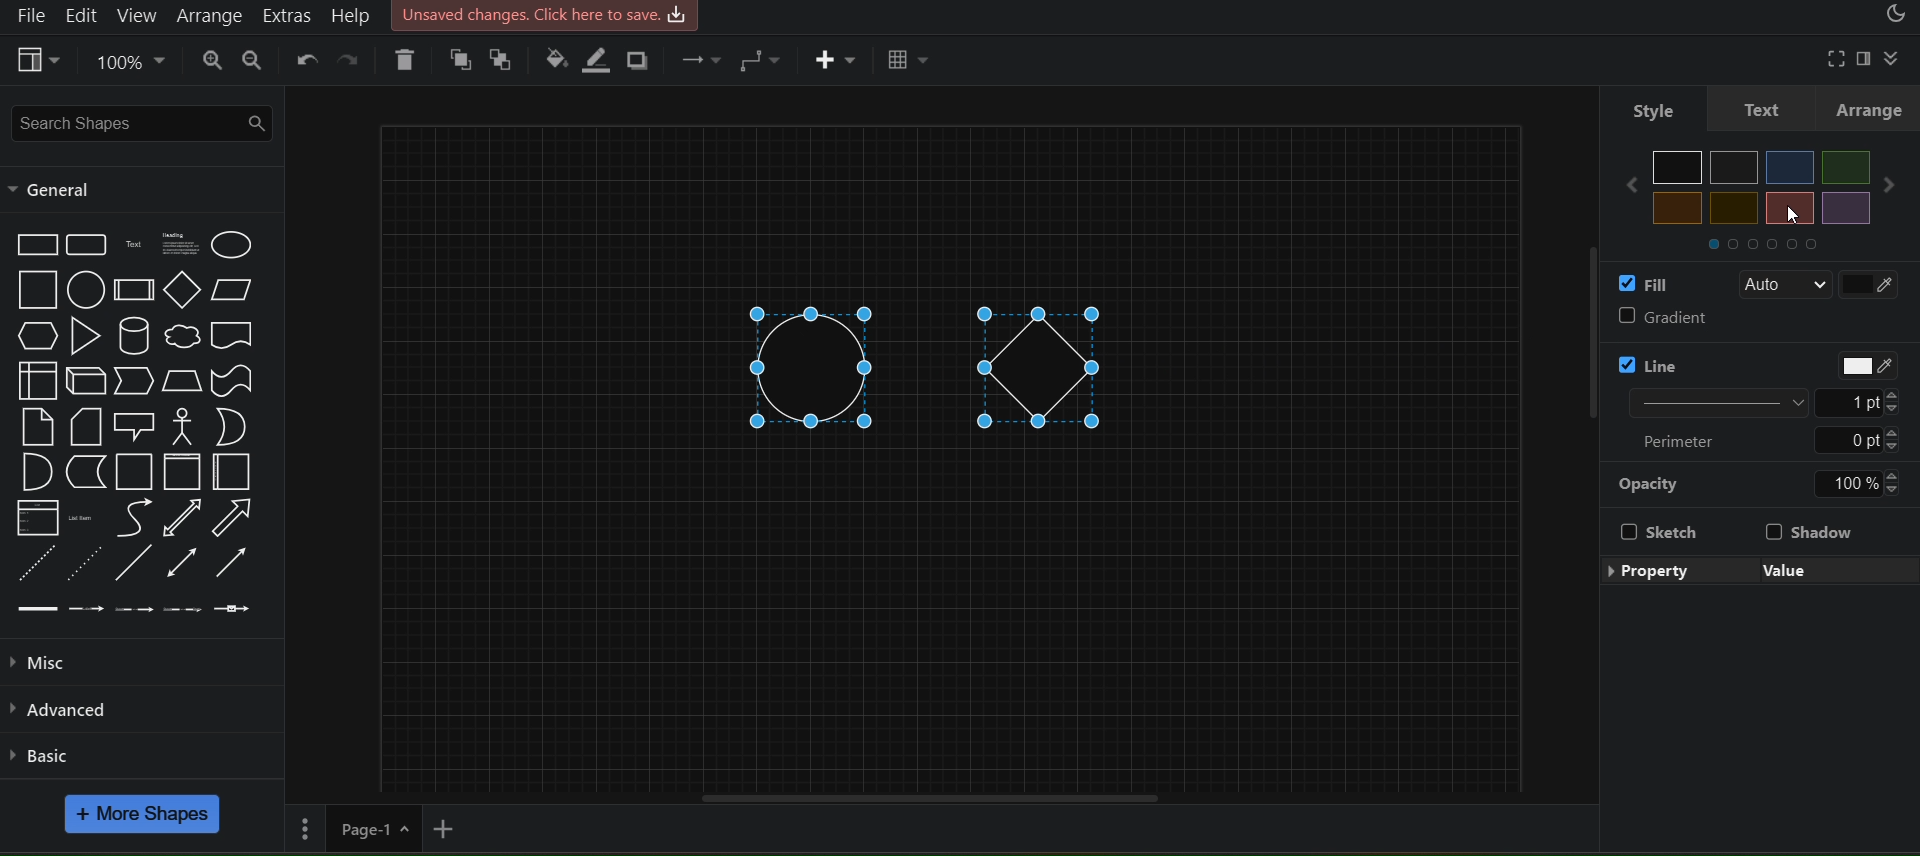  What do you see at coordinates (179, 244) in the screenshot?
I see `Textbox` at bounding box center [179, 244].